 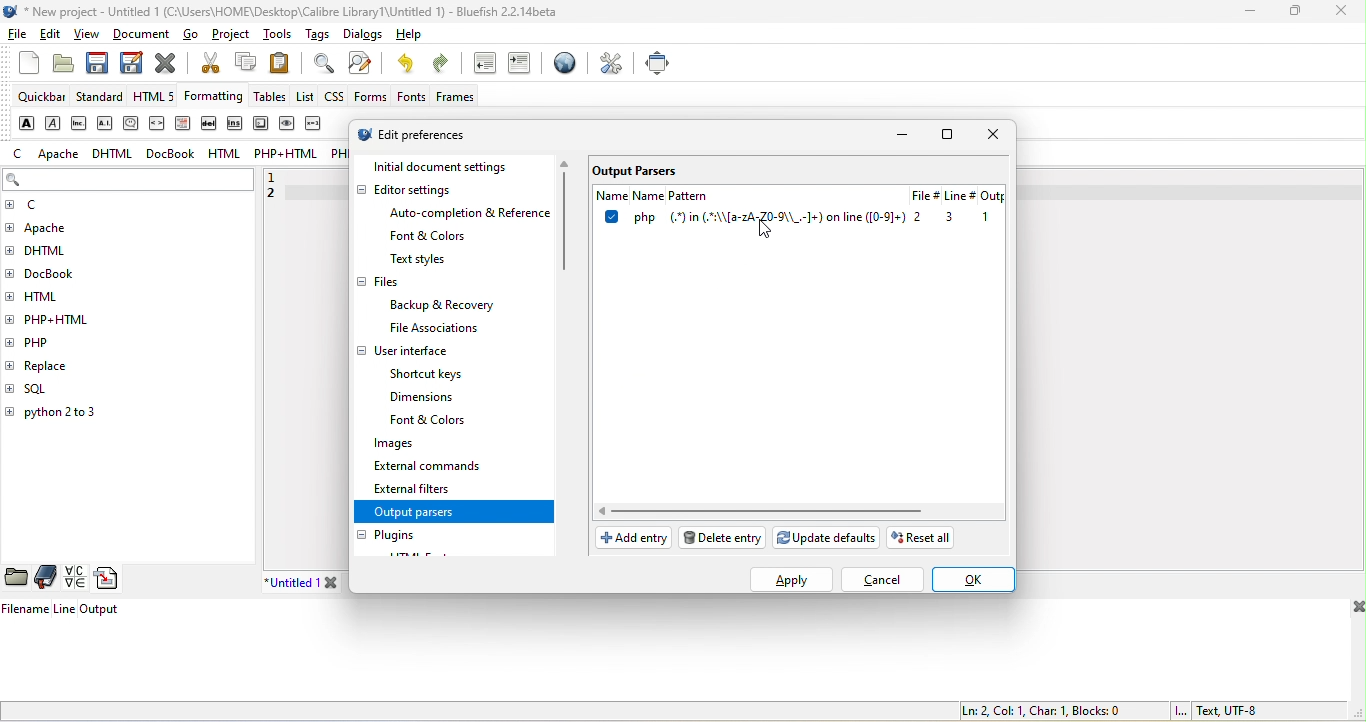 I want to click on open, so click(x=60, y=68).